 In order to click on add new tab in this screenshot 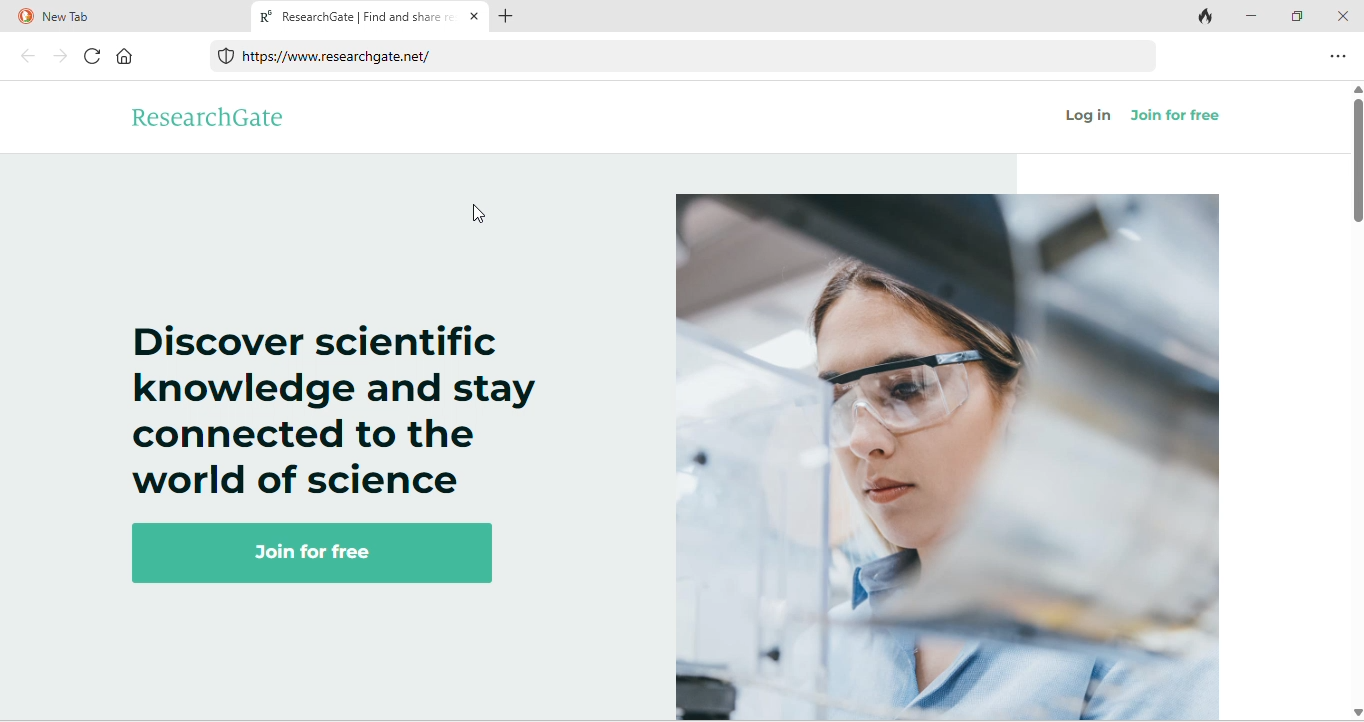, I will do `click(516, 18)`.